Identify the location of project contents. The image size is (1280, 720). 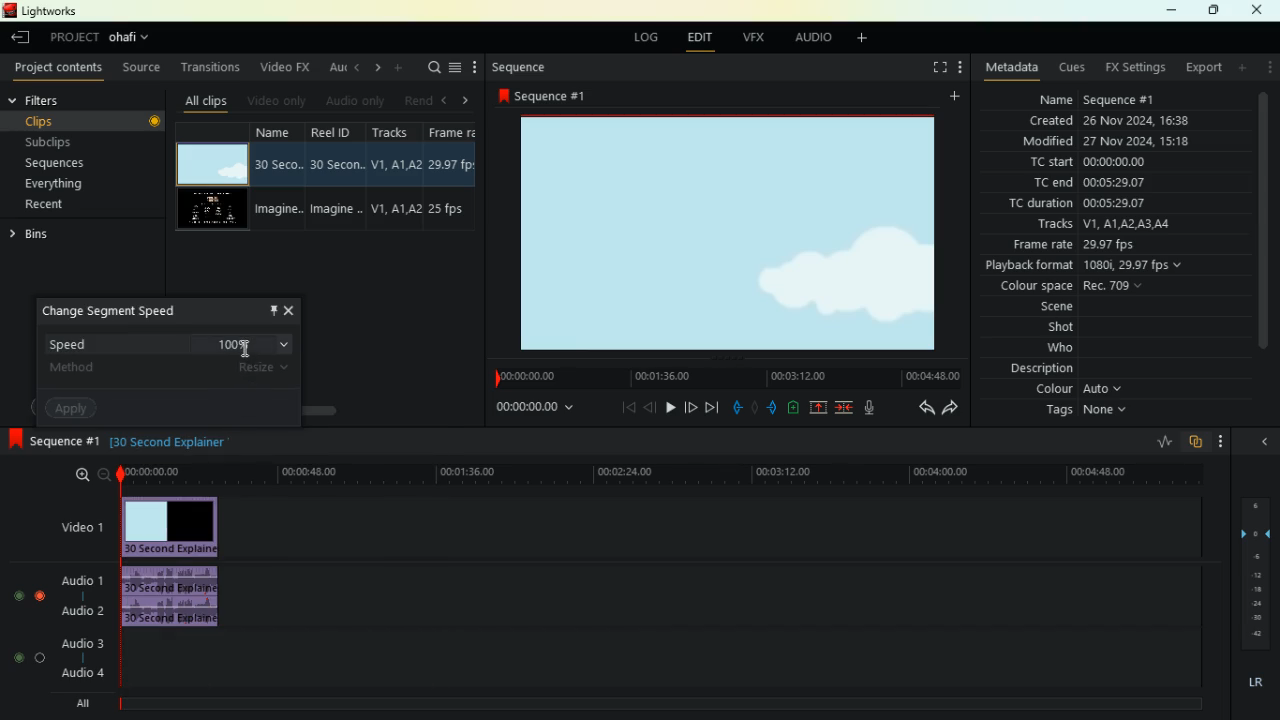
(63, 68).